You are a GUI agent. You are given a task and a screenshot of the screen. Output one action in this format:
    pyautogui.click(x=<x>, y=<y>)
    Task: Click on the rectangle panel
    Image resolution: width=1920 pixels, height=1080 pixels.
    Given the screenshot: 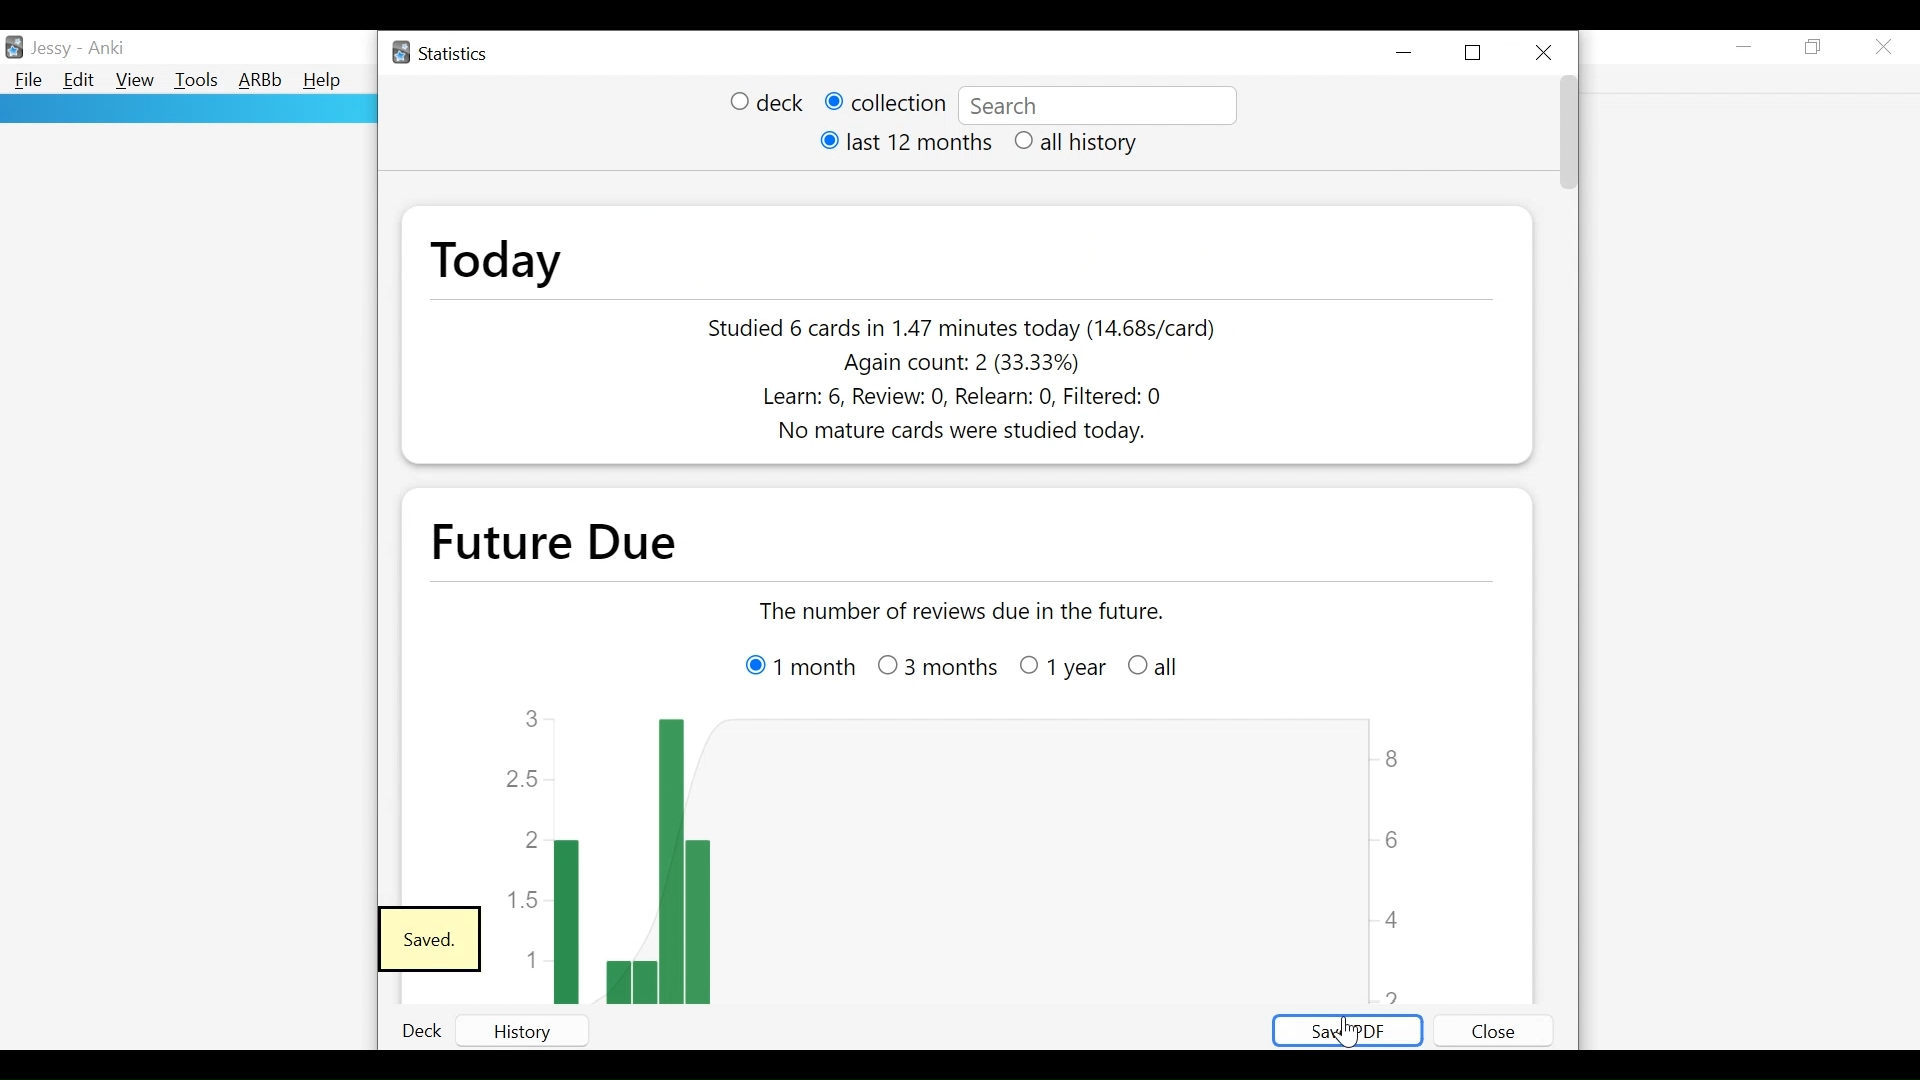 What is the action you would take?
    pyautogui.click(x=187, y=109)
    